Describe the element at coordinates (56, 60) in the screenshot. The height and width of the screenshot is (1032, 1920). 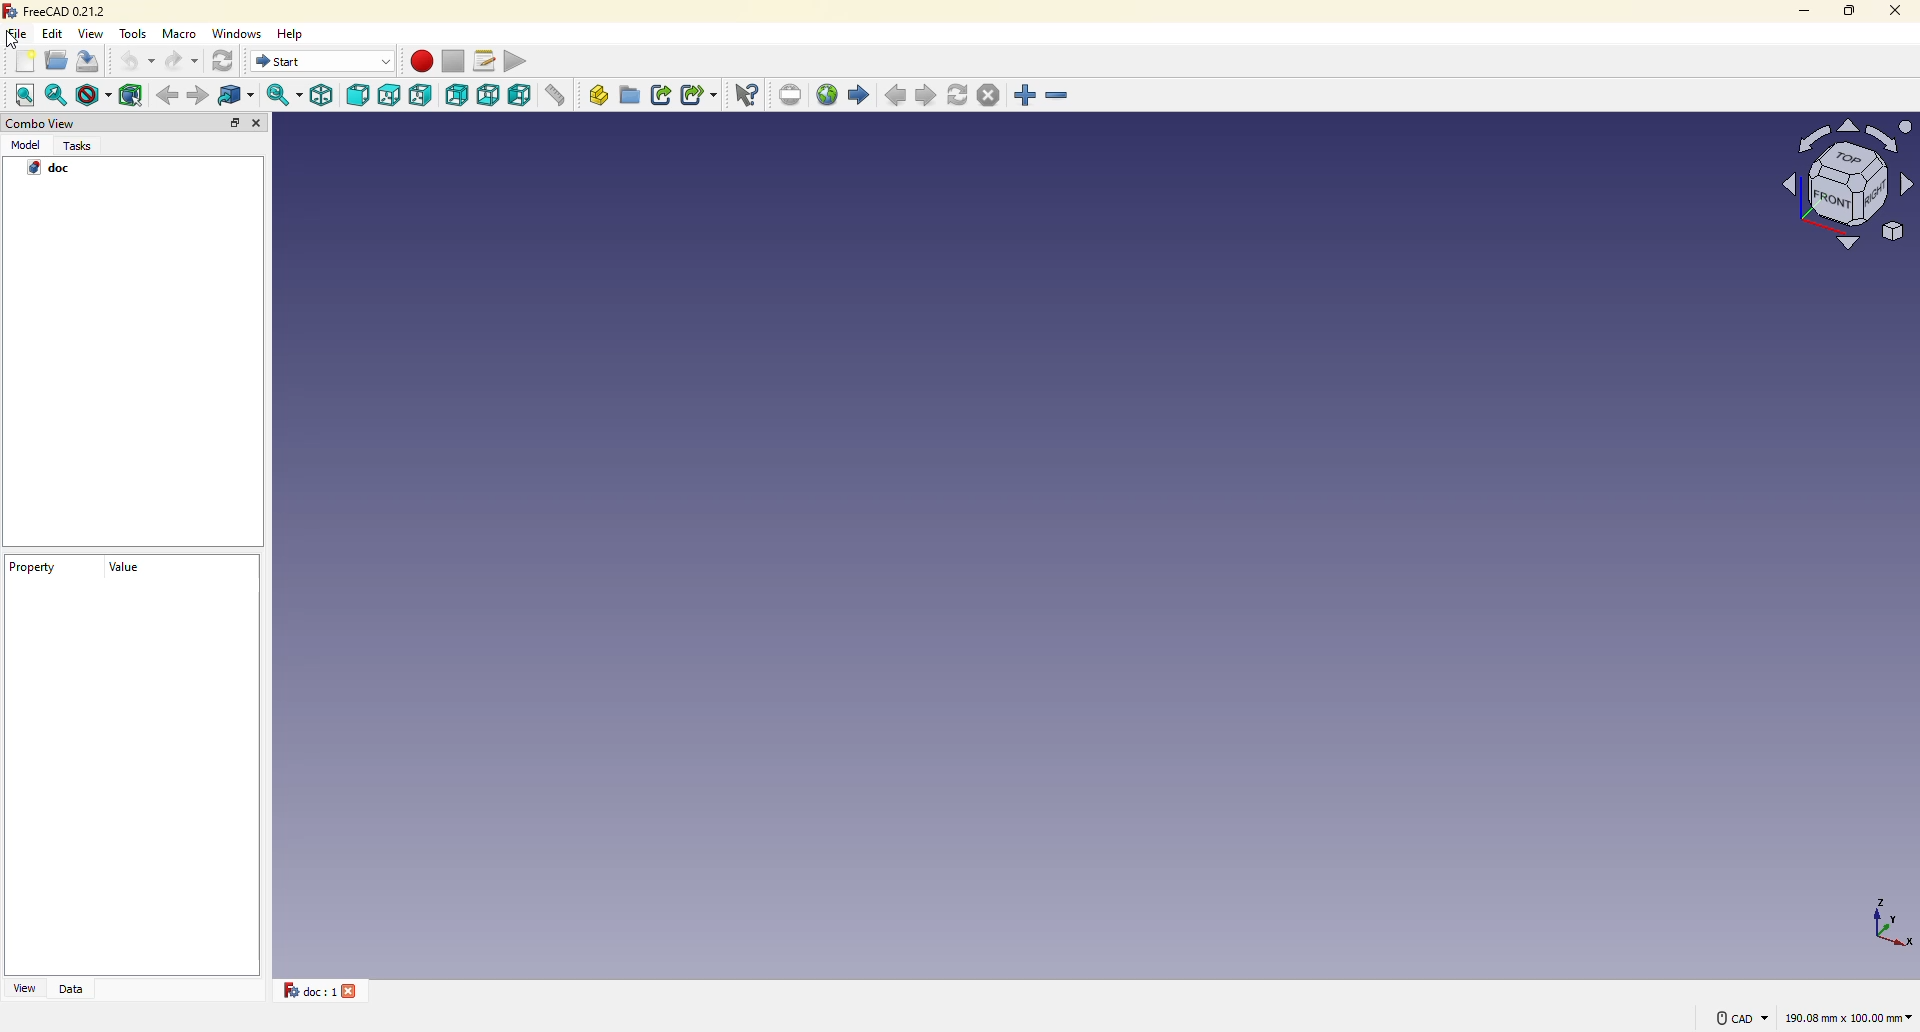
I see `open` at that location.